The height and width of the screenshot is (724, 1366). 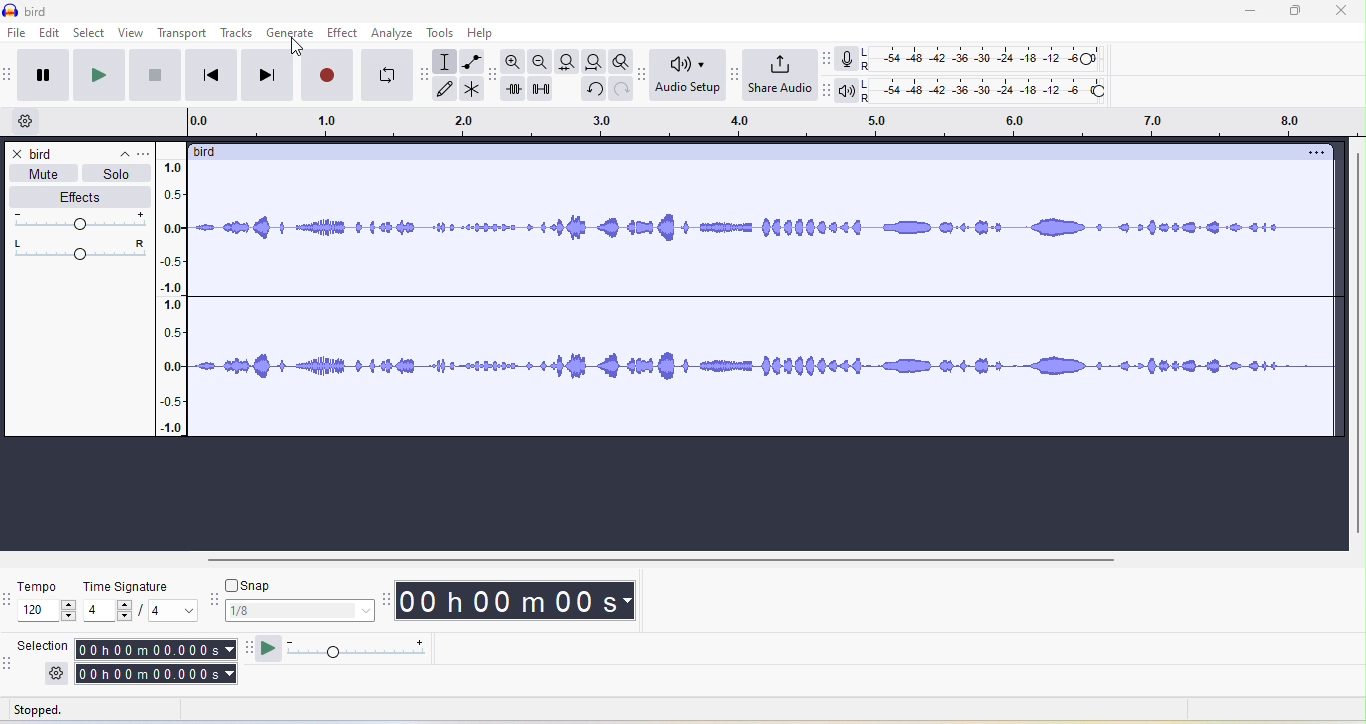 What do you see at coordinates (92, 35) in the screenshot?
I see `select` at bounding box center [92, 35].